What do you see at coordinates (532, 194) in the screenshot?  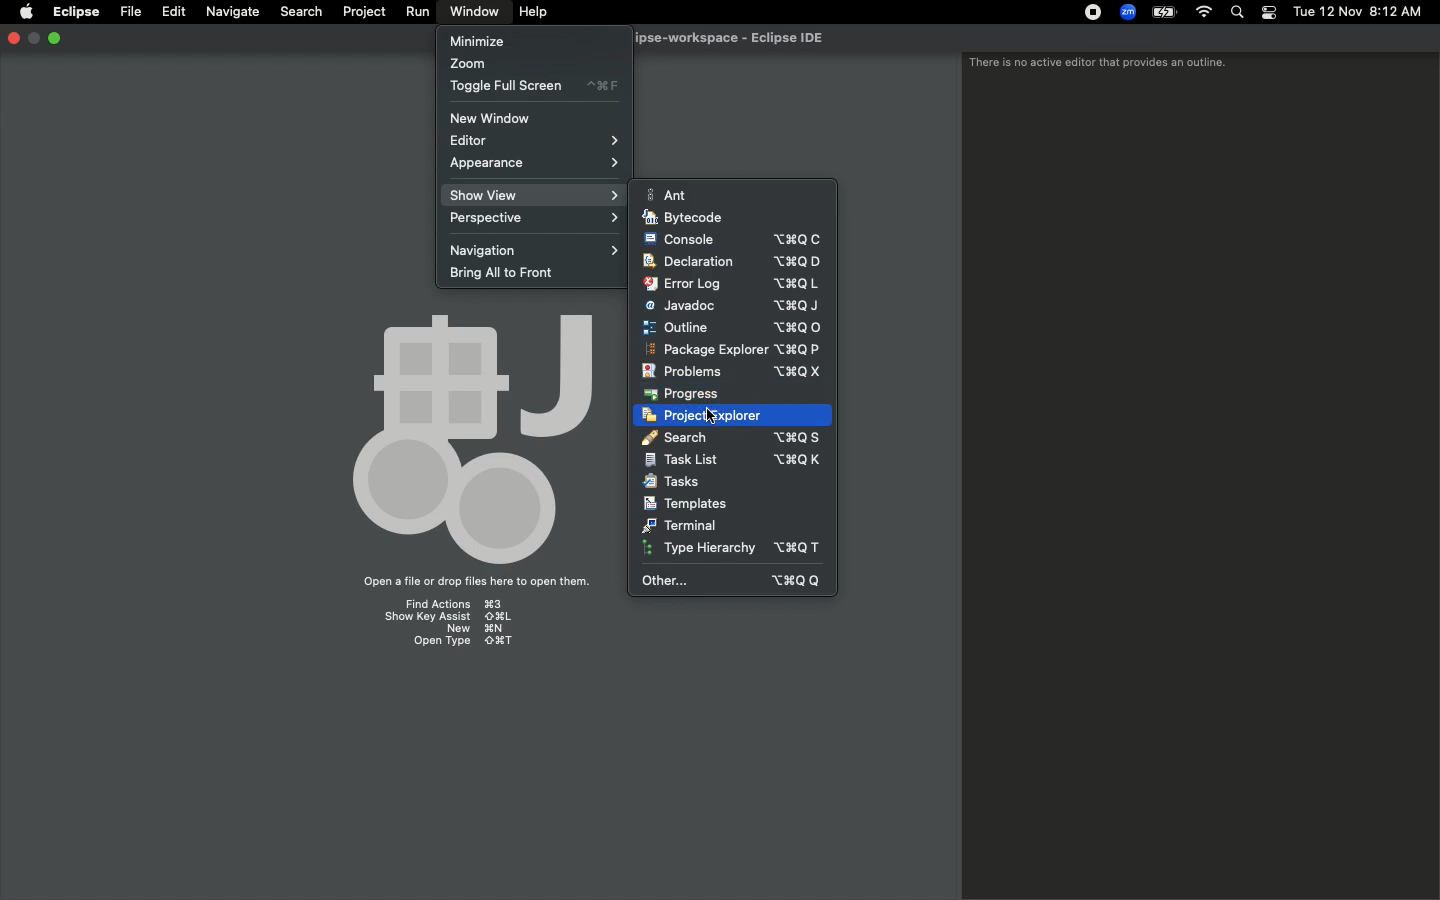 I see `Show view` at bounding box center [532, 194].